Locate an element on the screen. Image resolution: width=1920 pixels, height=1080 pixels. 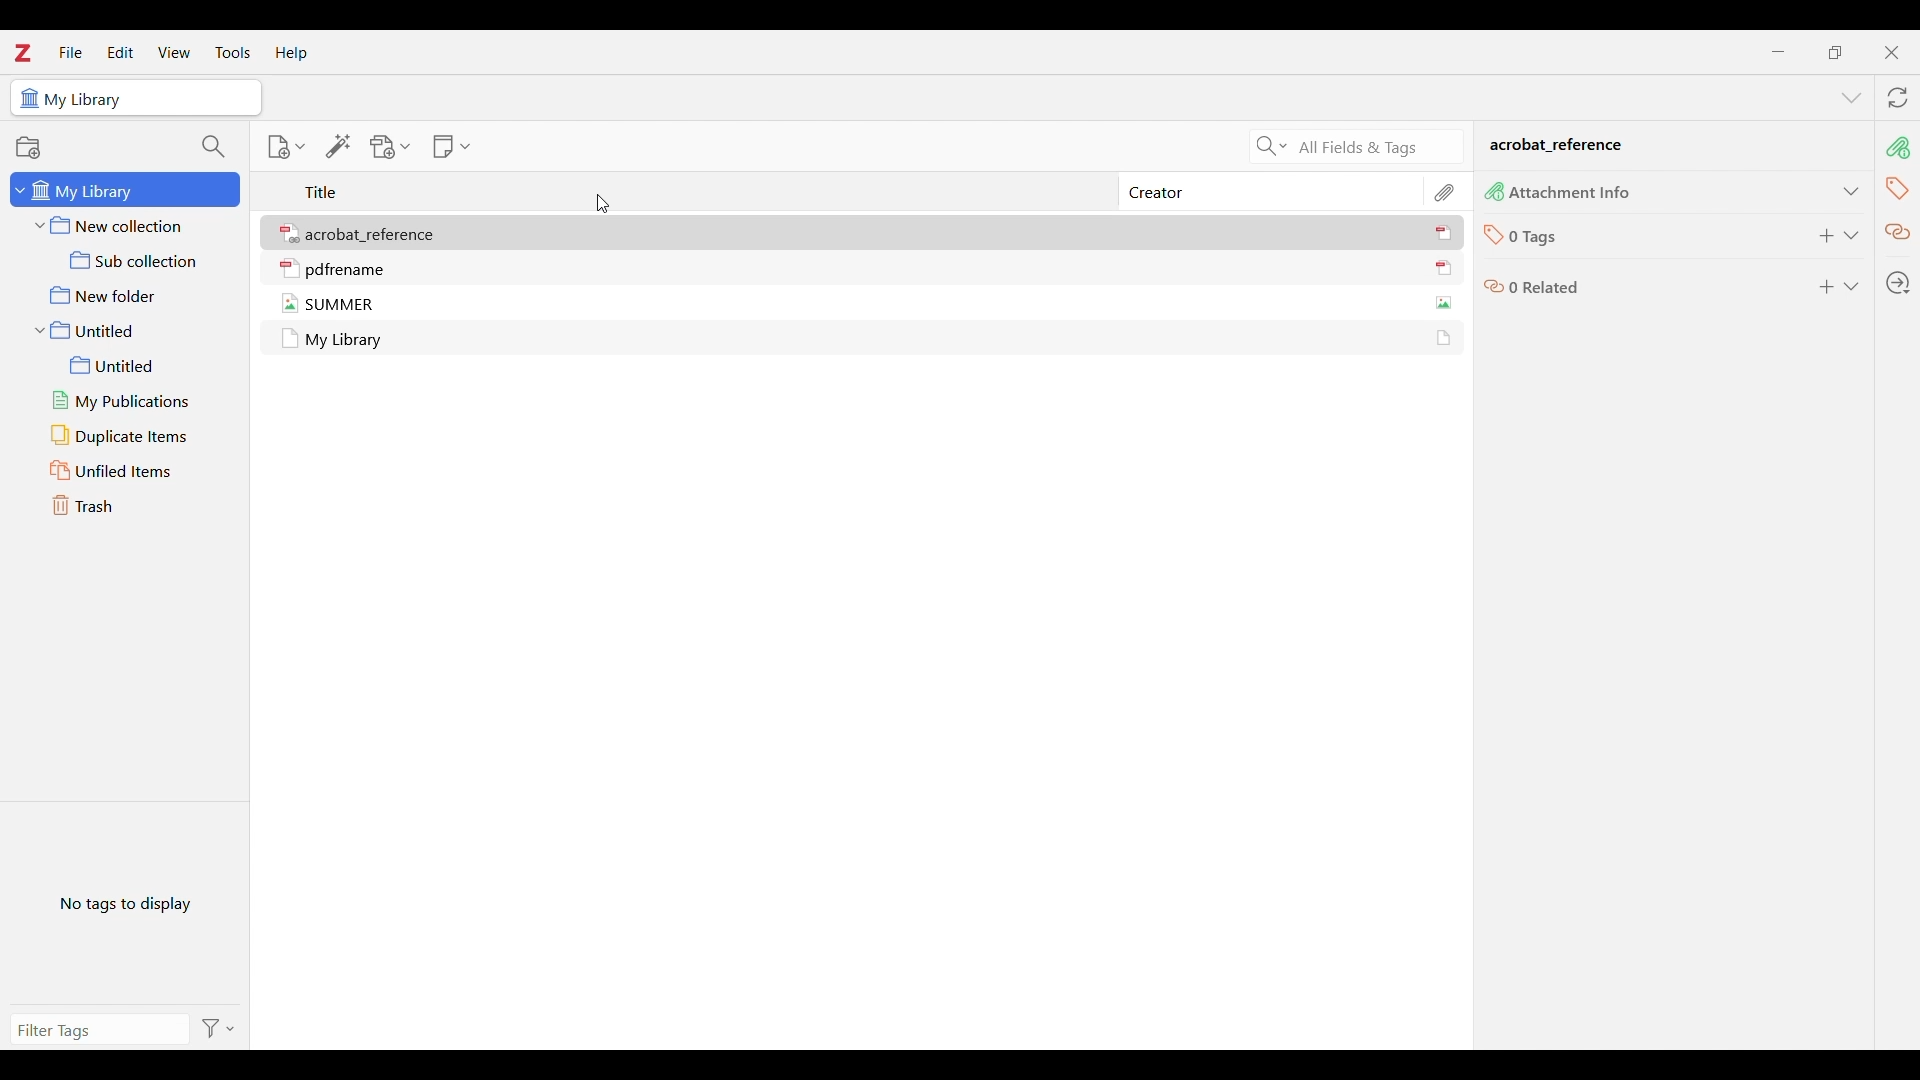
0 Related is located at coordinates (1546, 286).